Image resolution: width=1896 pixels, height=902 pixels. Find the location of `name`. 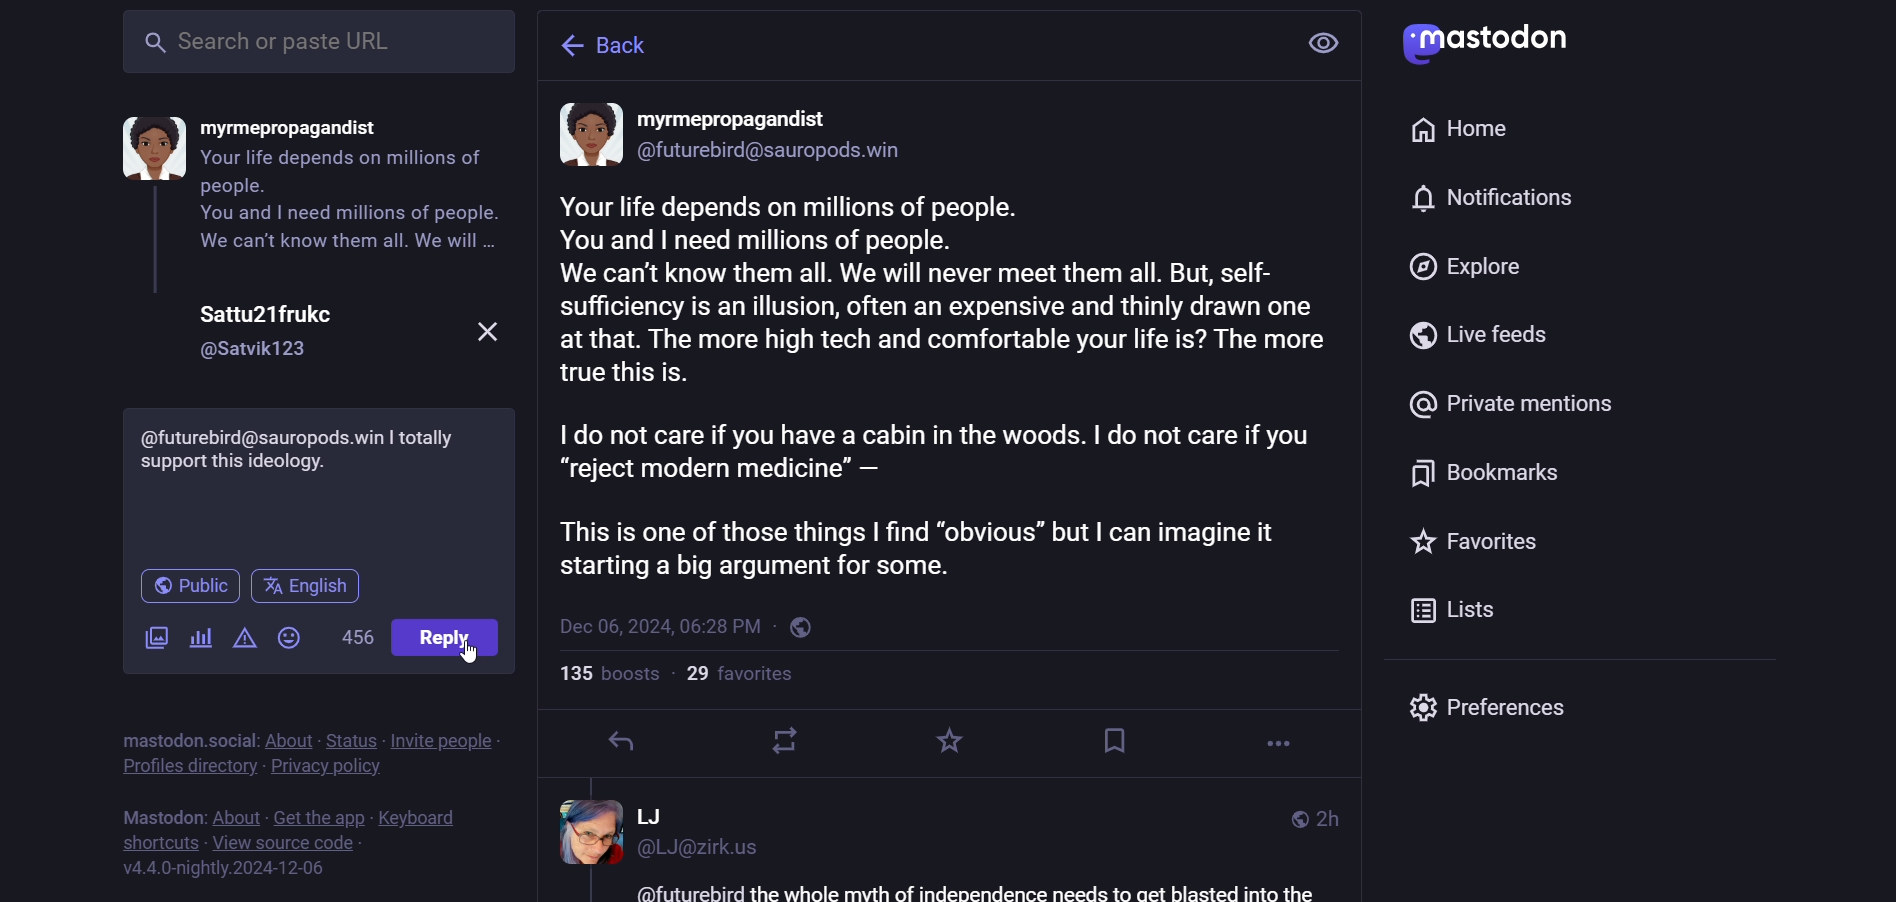

name is located at coordinates (270, 311).